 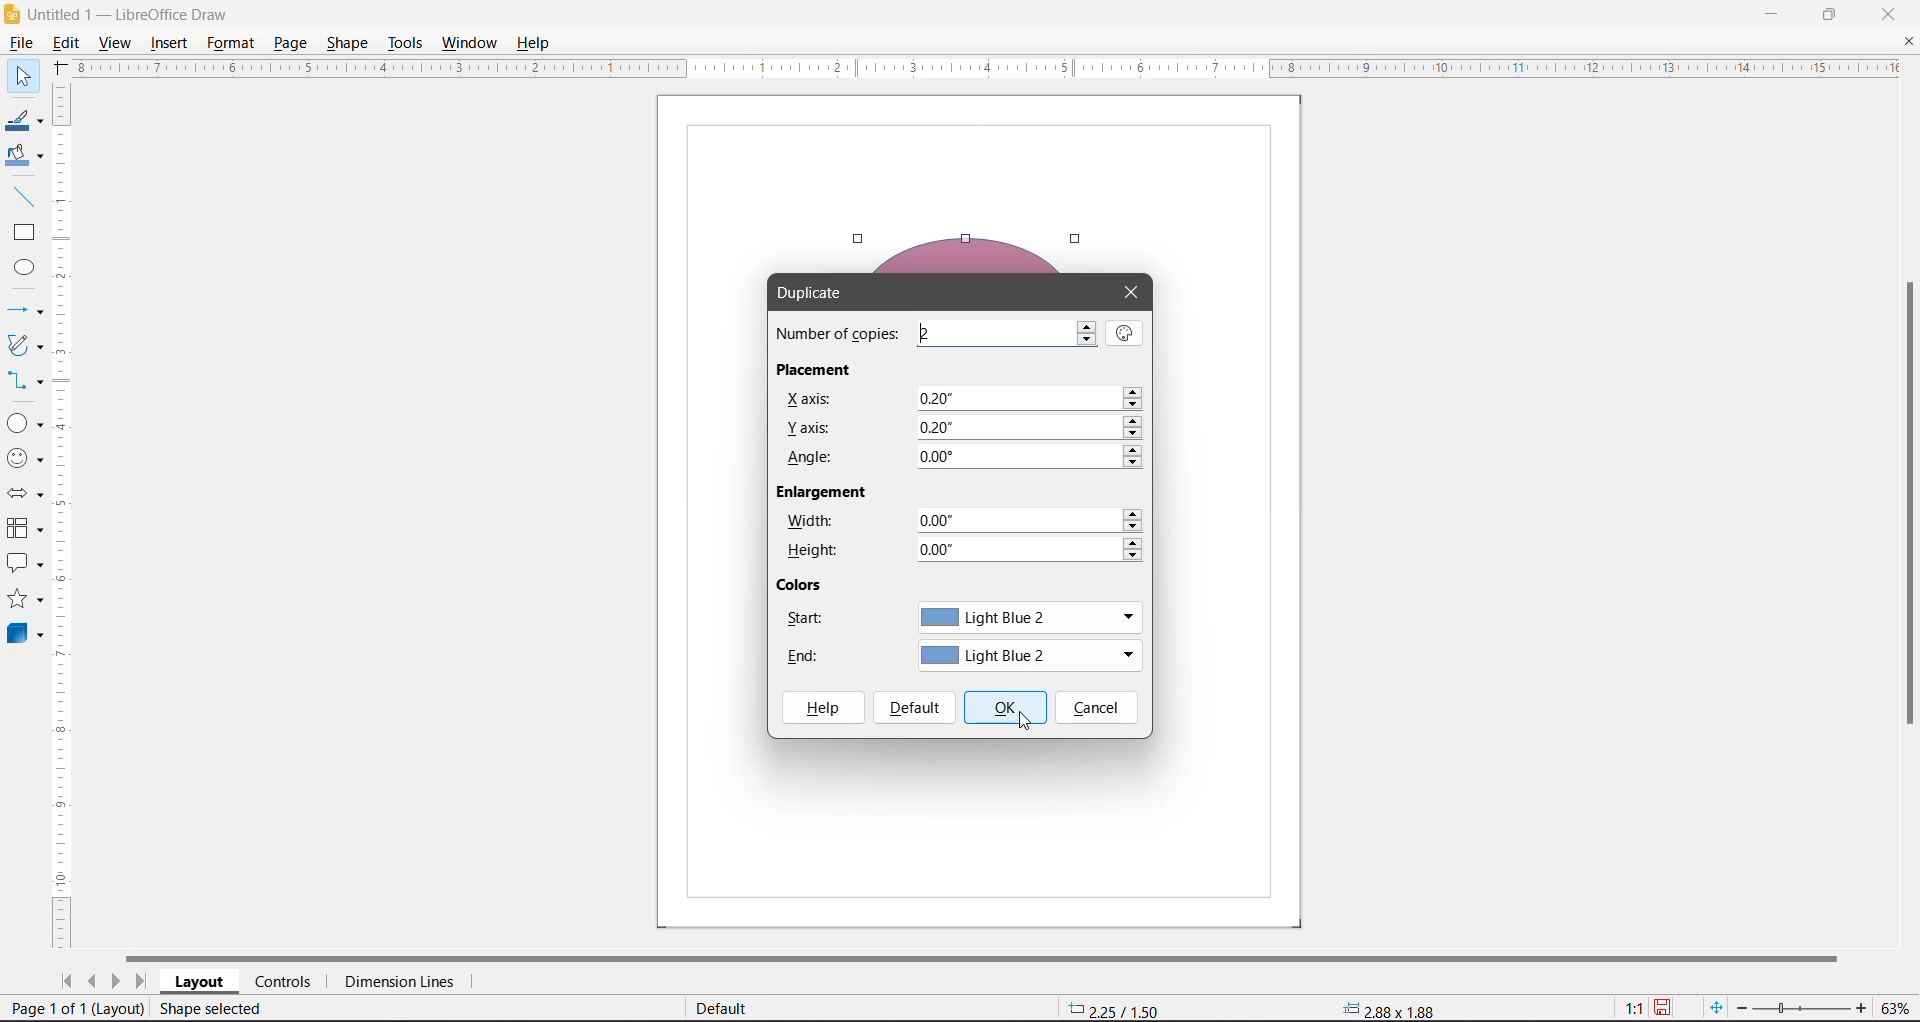 I want to click on Document Title - Application Name, so click(x=151, y=13).